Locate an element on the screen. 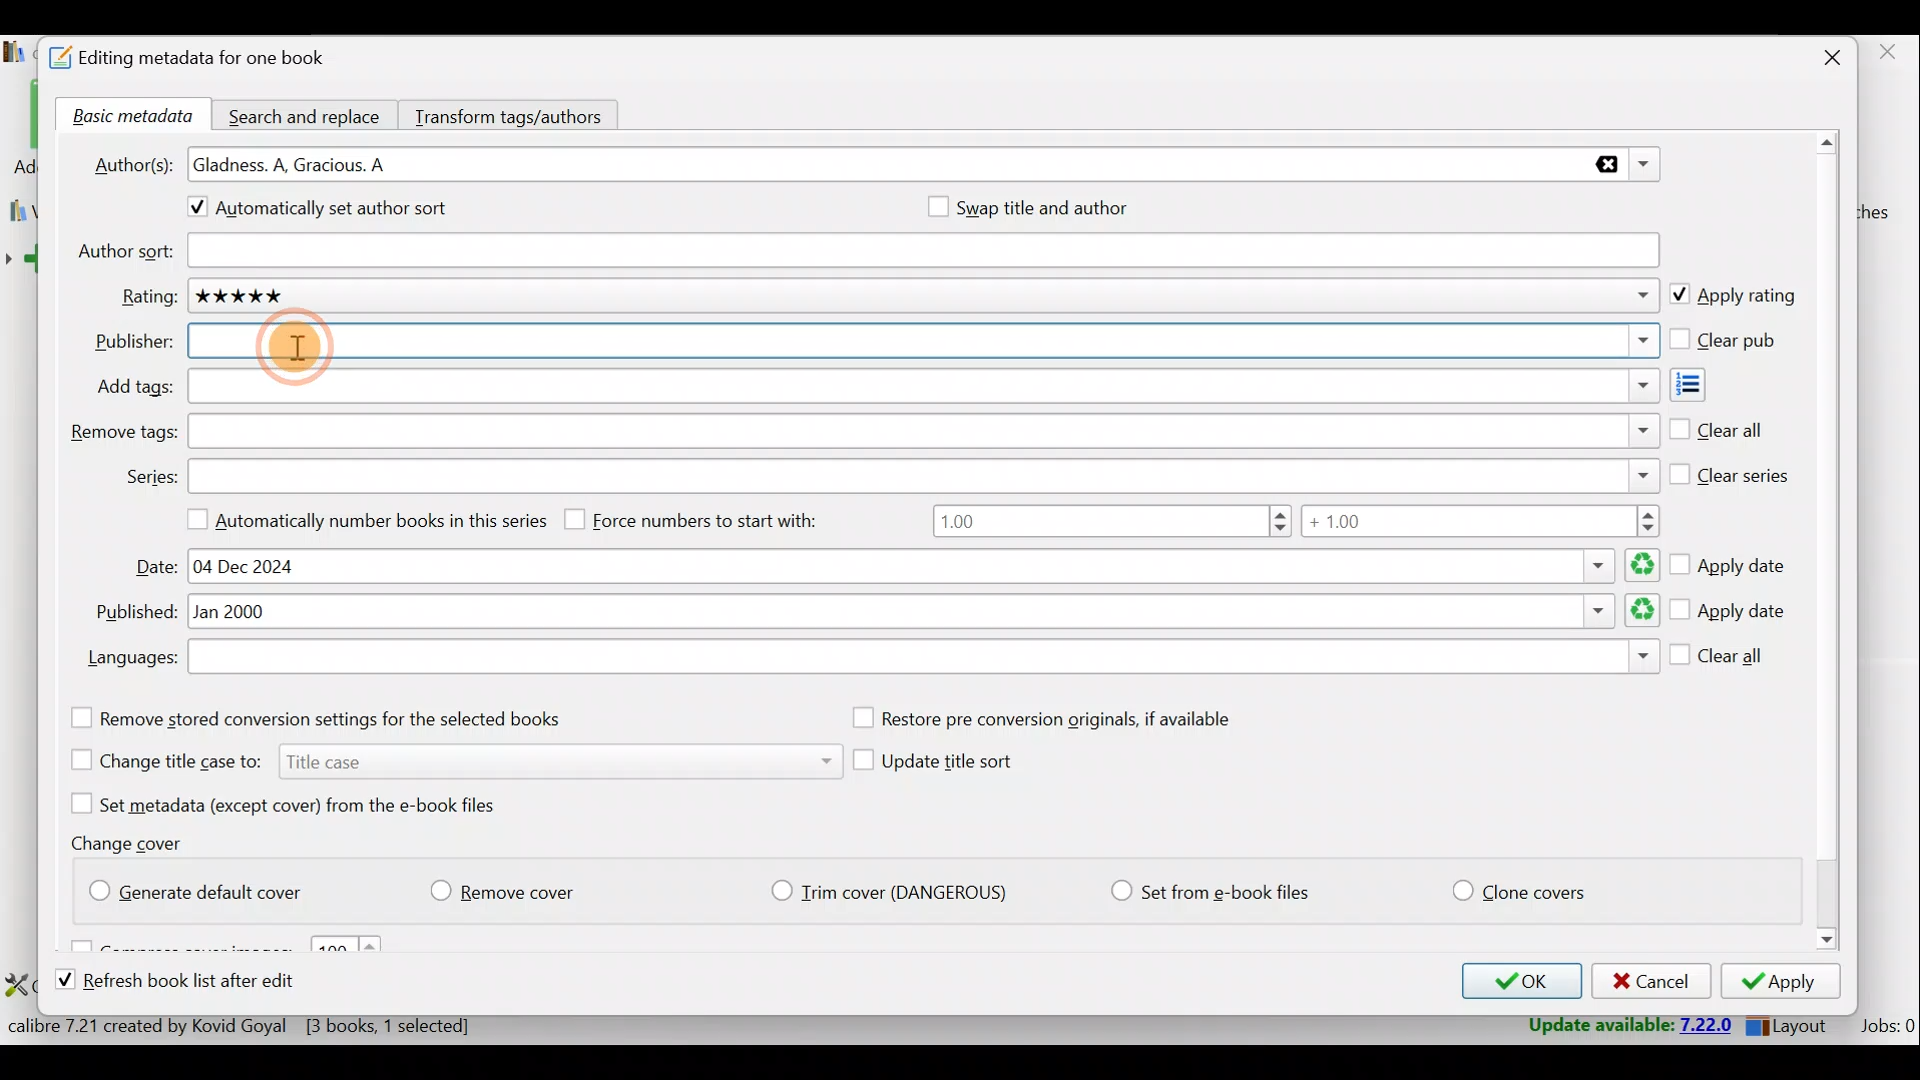 The height and width of the screenshot is (1080, 1920). Date is located at coordinates (920, 566).